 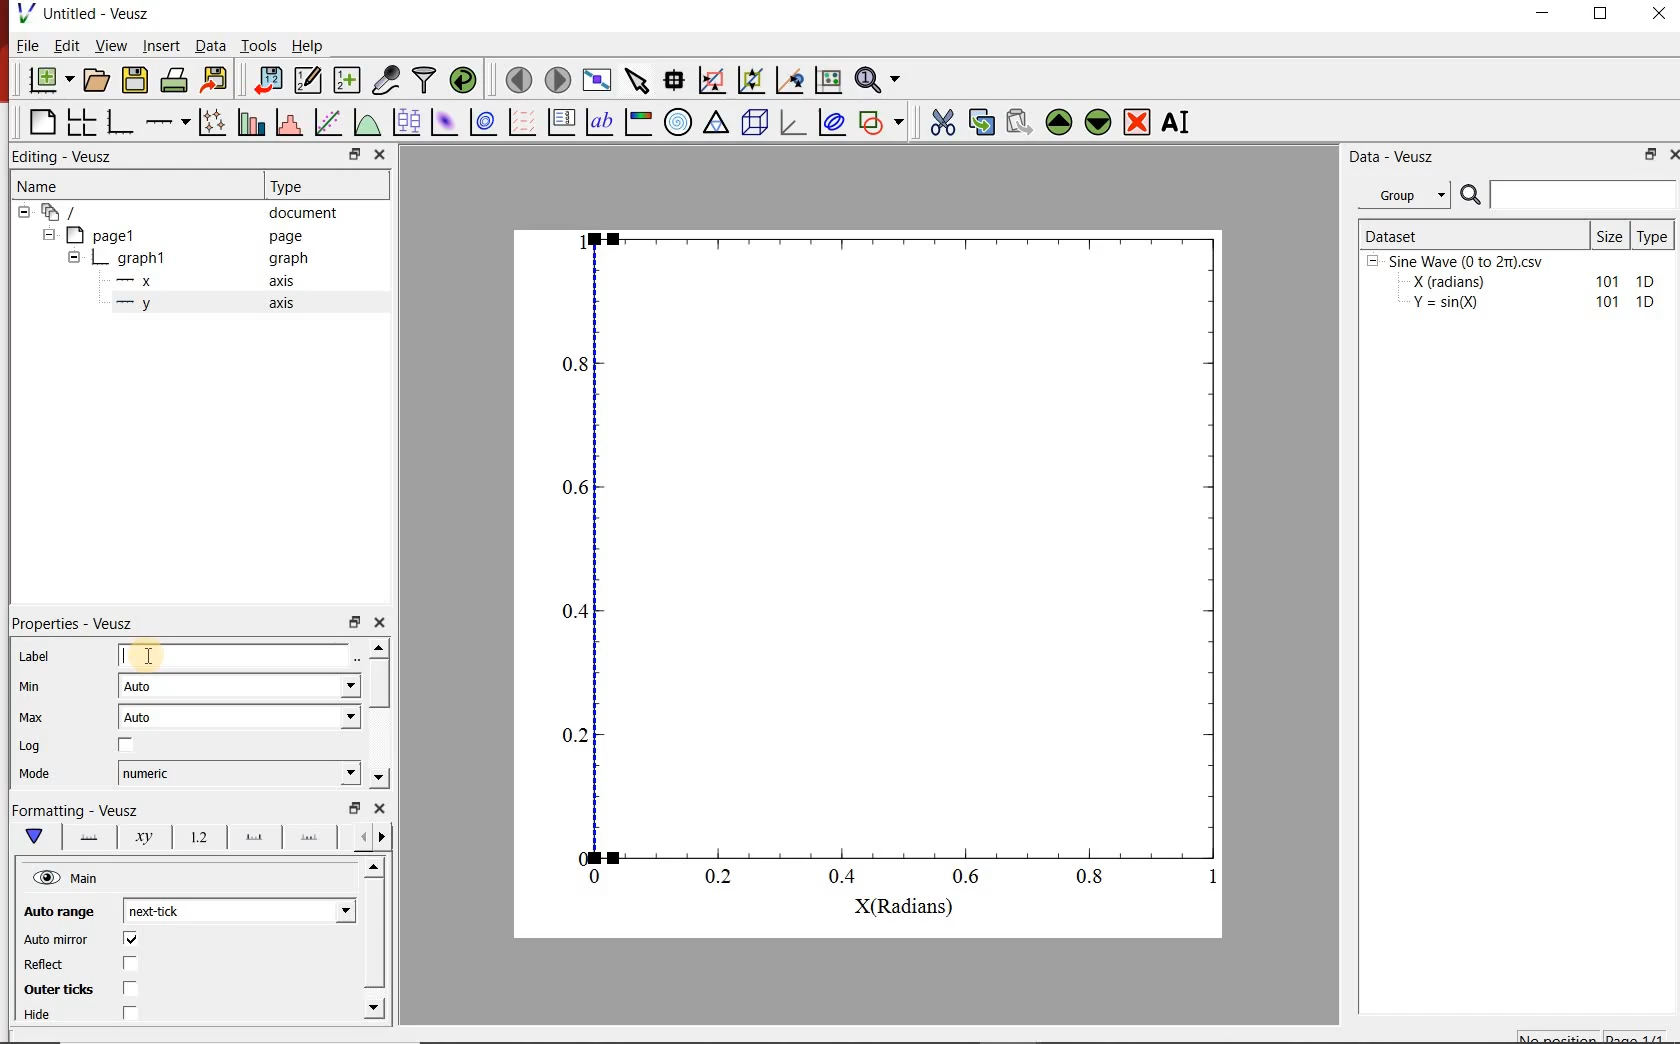 What do you see at coordinates (30, 746) in the screenshot?
I see `Log` at bounding box center [30, 746].